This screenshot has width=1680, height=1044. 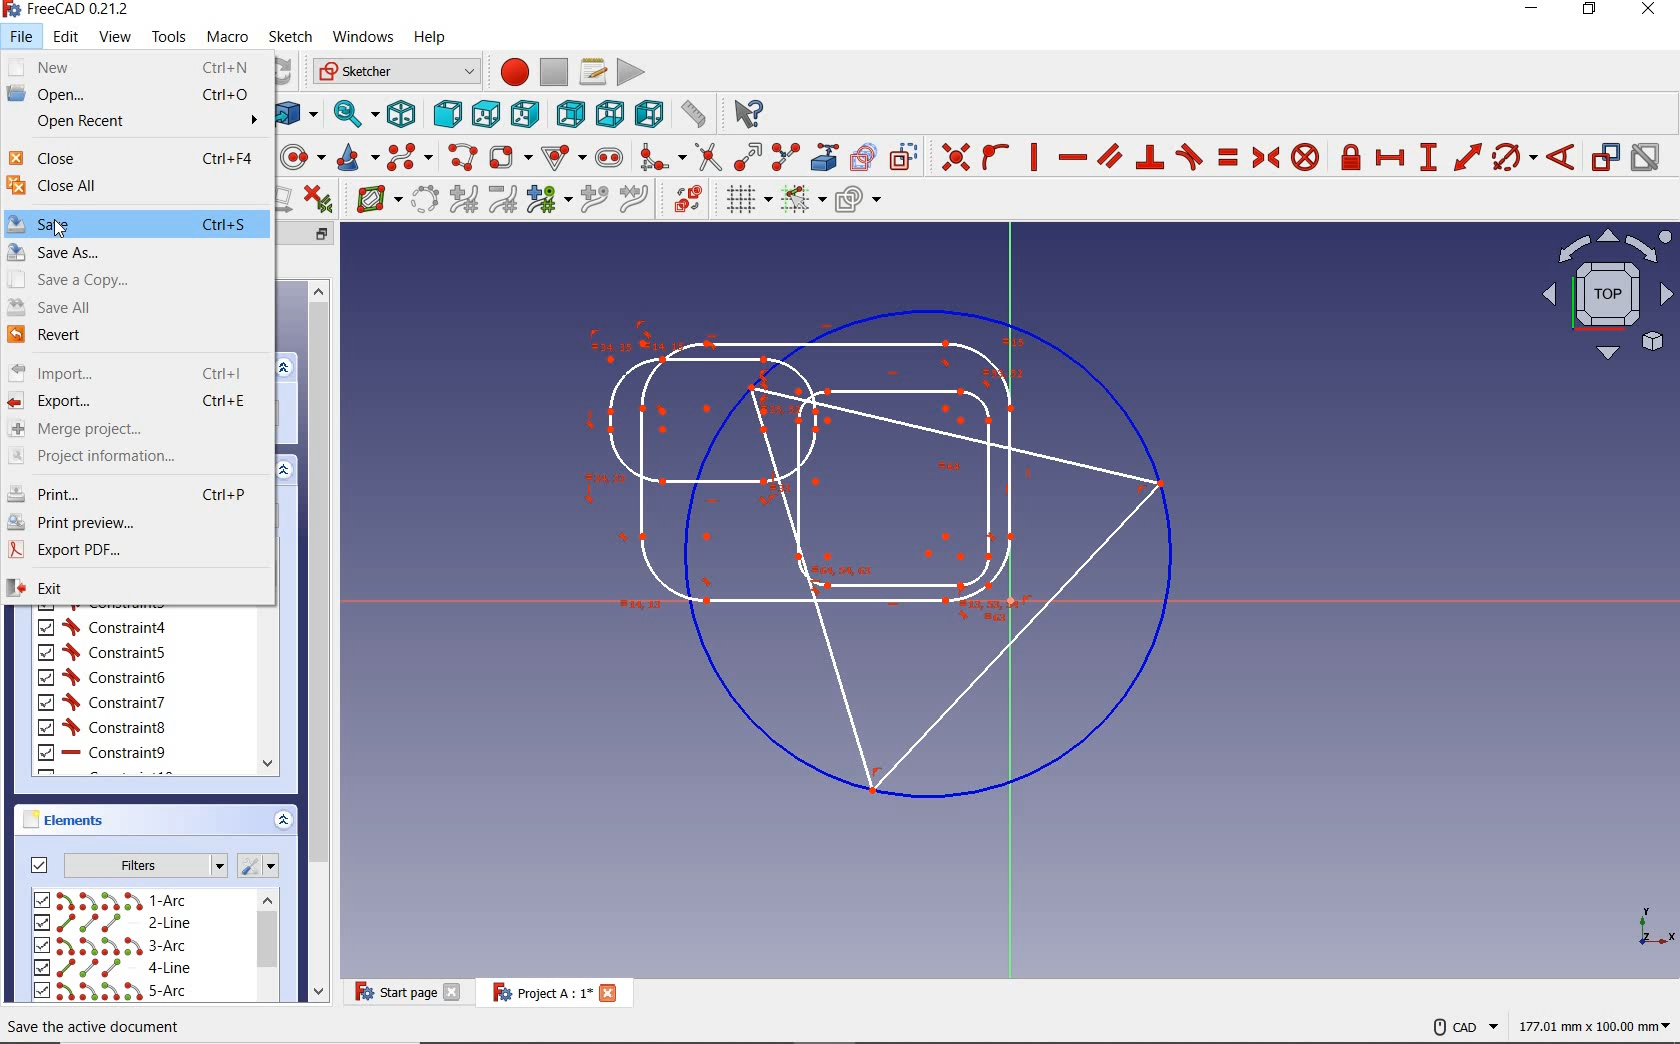 I want to click on merge project, so click(x=137, y=428).